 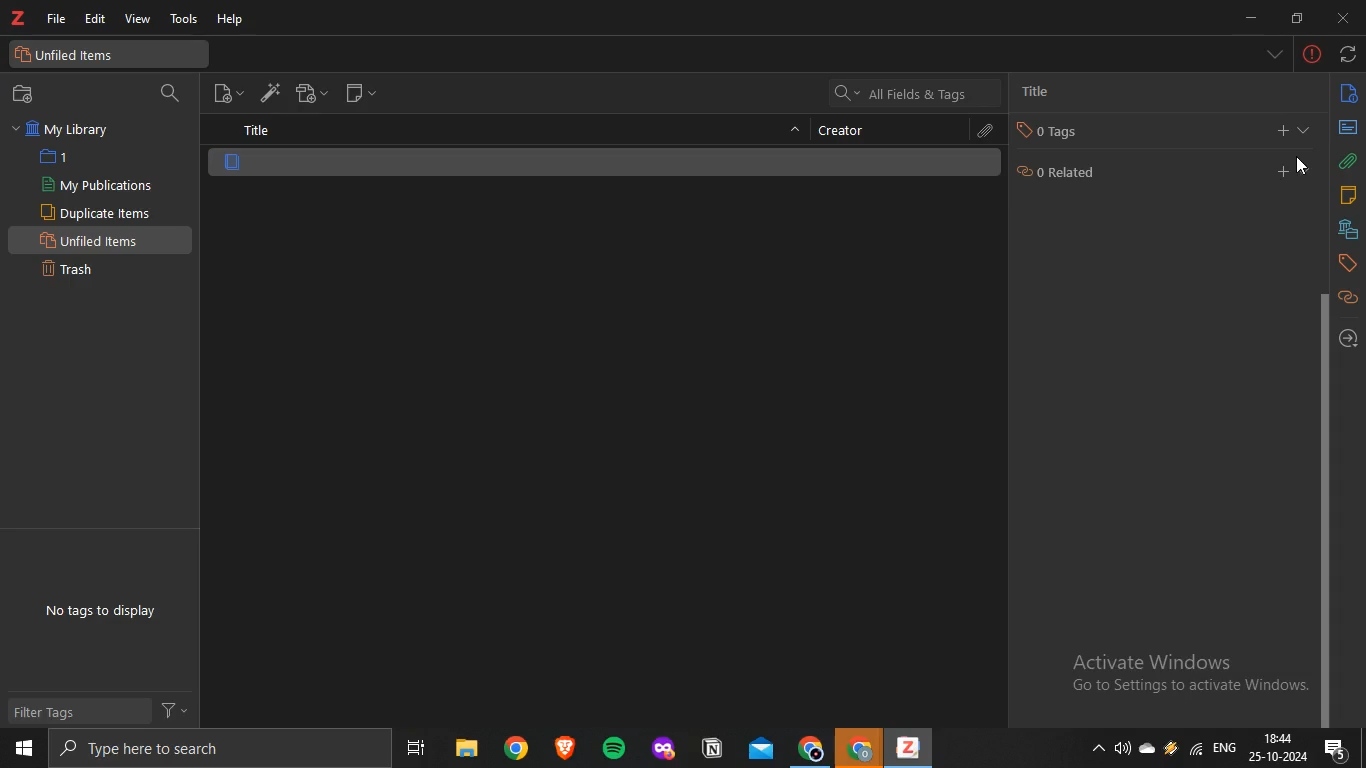 What do you see at coordinates (1349, 196) in the screenshot?
I see `notes` at bounding box center [1349, 196].